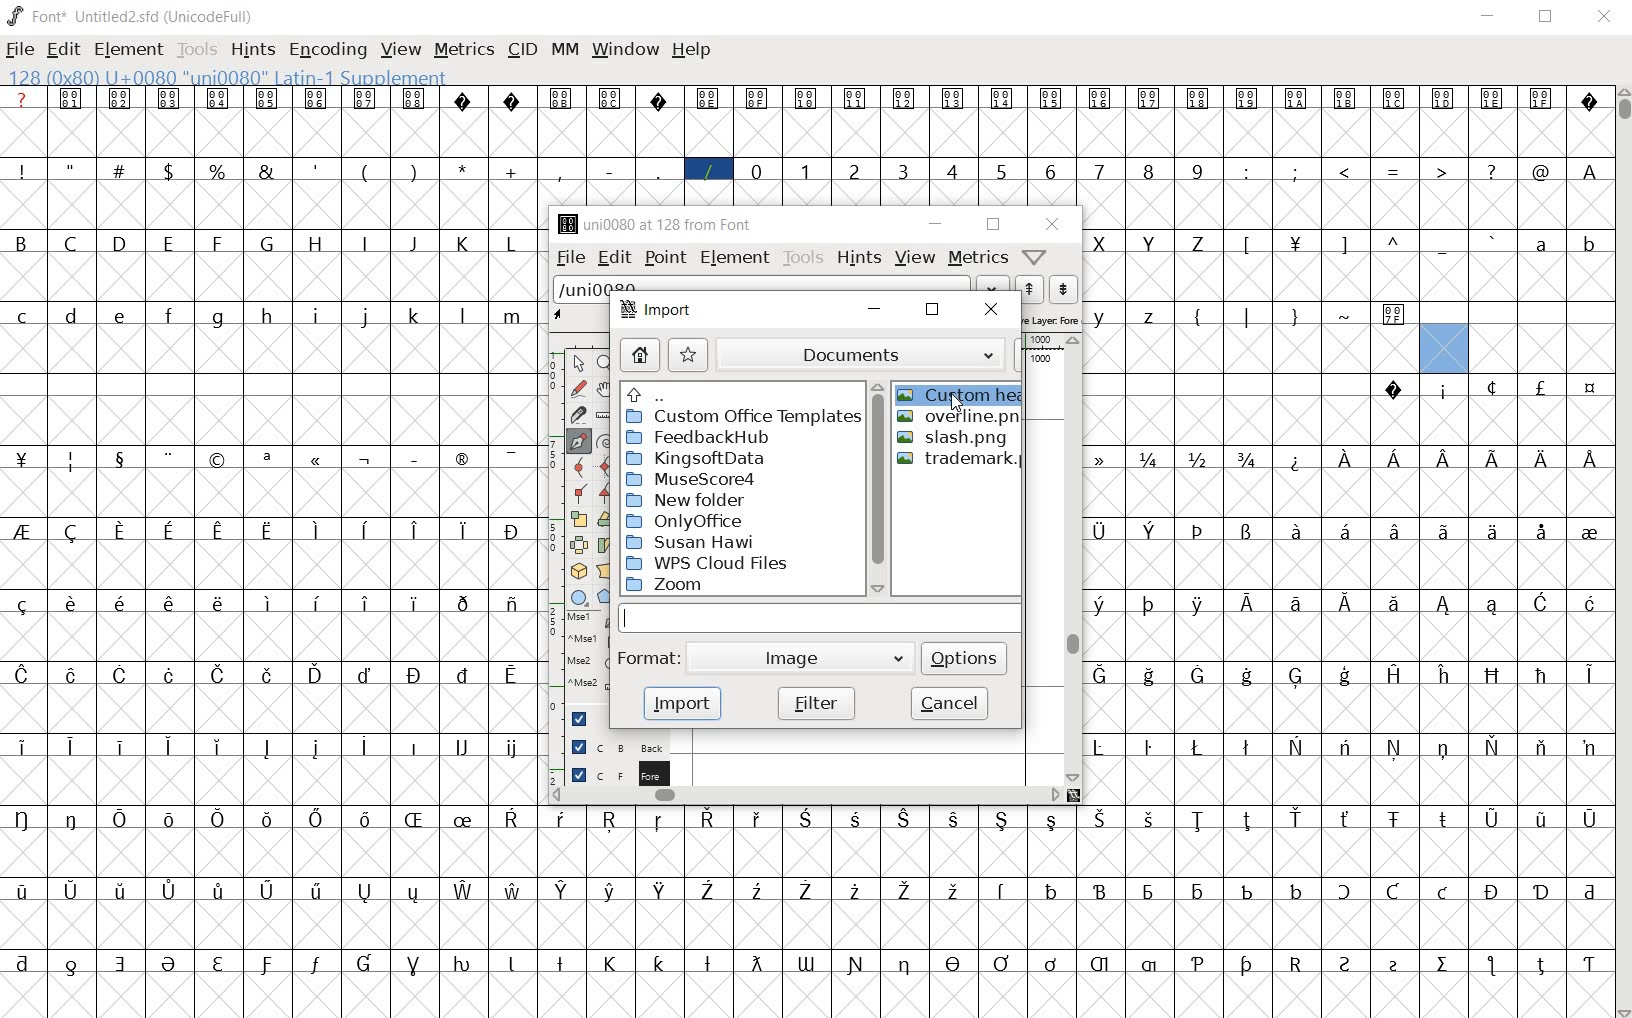 This screenshot has height=1018, width=1632. What do you see at coordinates (270, 603) in the screenshot?
I see `glyph` at bounding box center [270, 603].